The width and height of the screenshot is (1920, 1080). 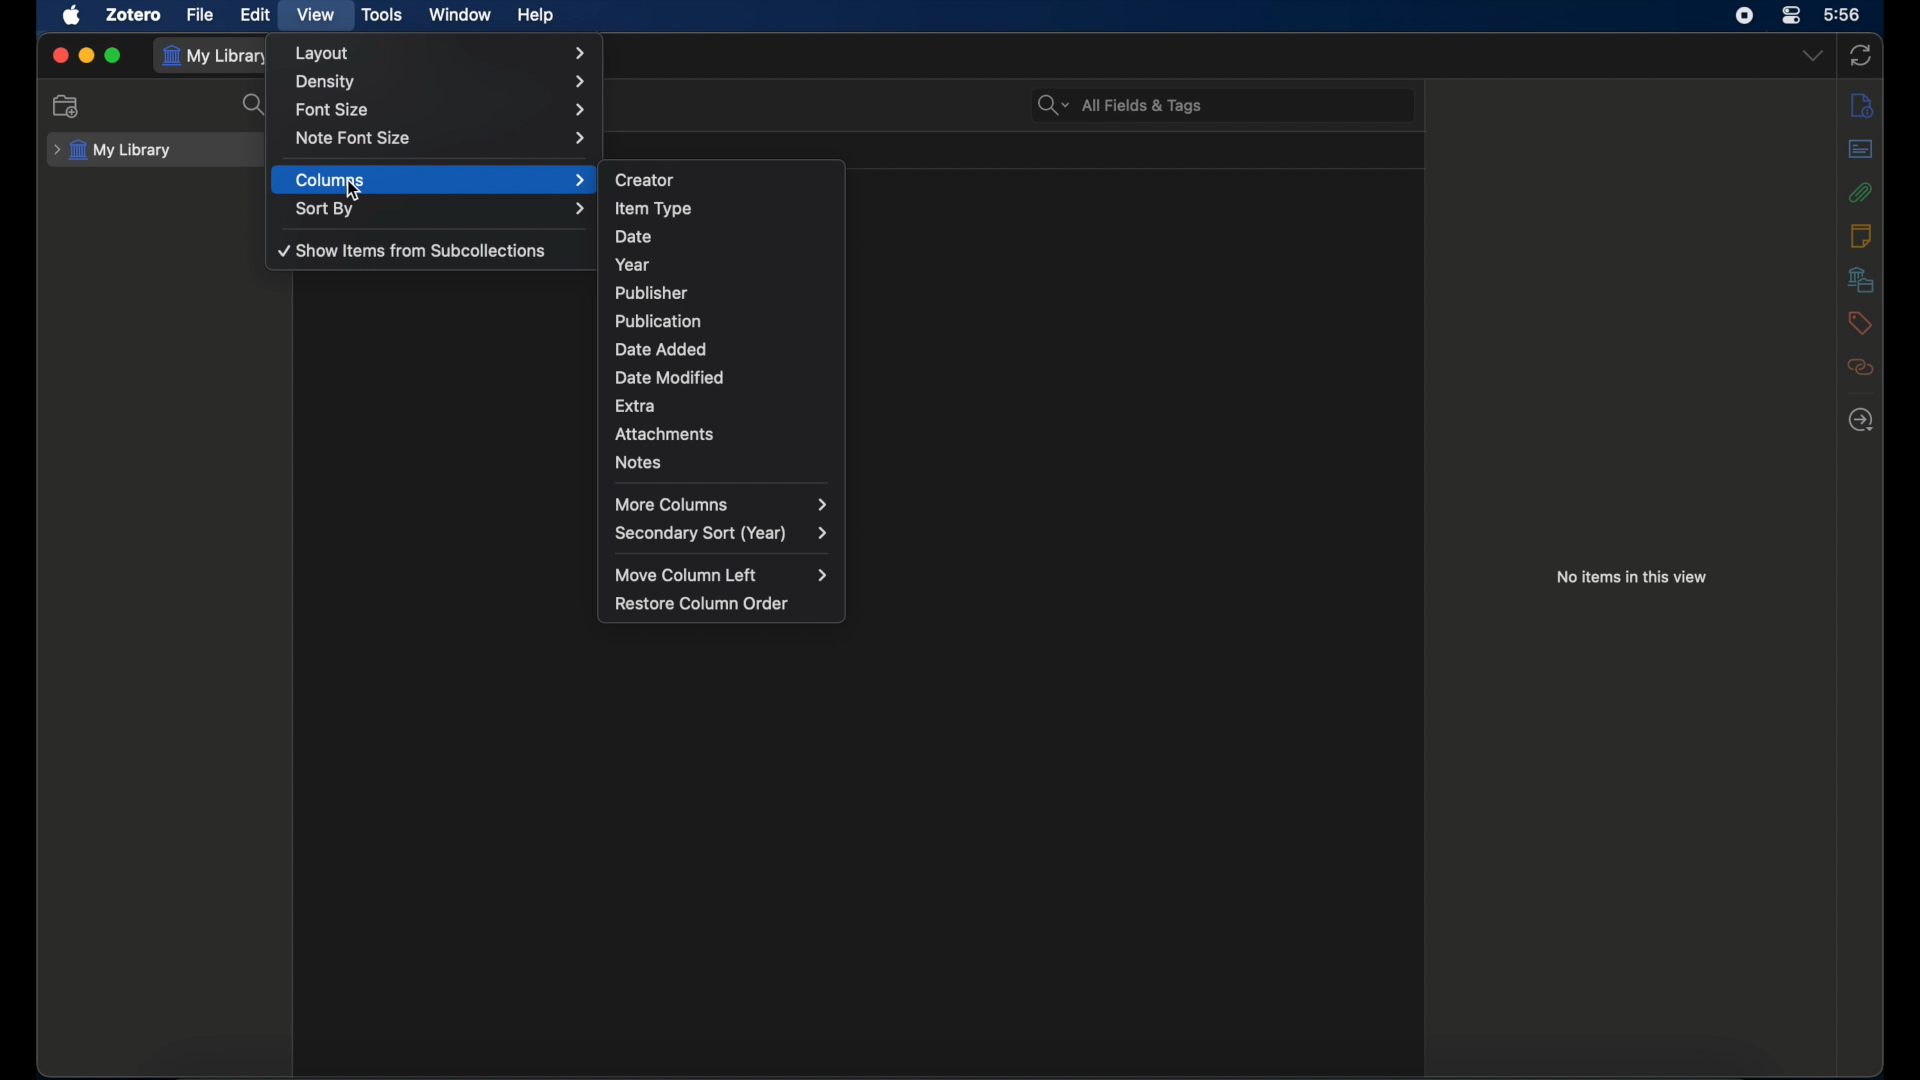 What do you see at coordinates (317, 14) in the screenshot?
I see `view` at bounding box center [317, 14].